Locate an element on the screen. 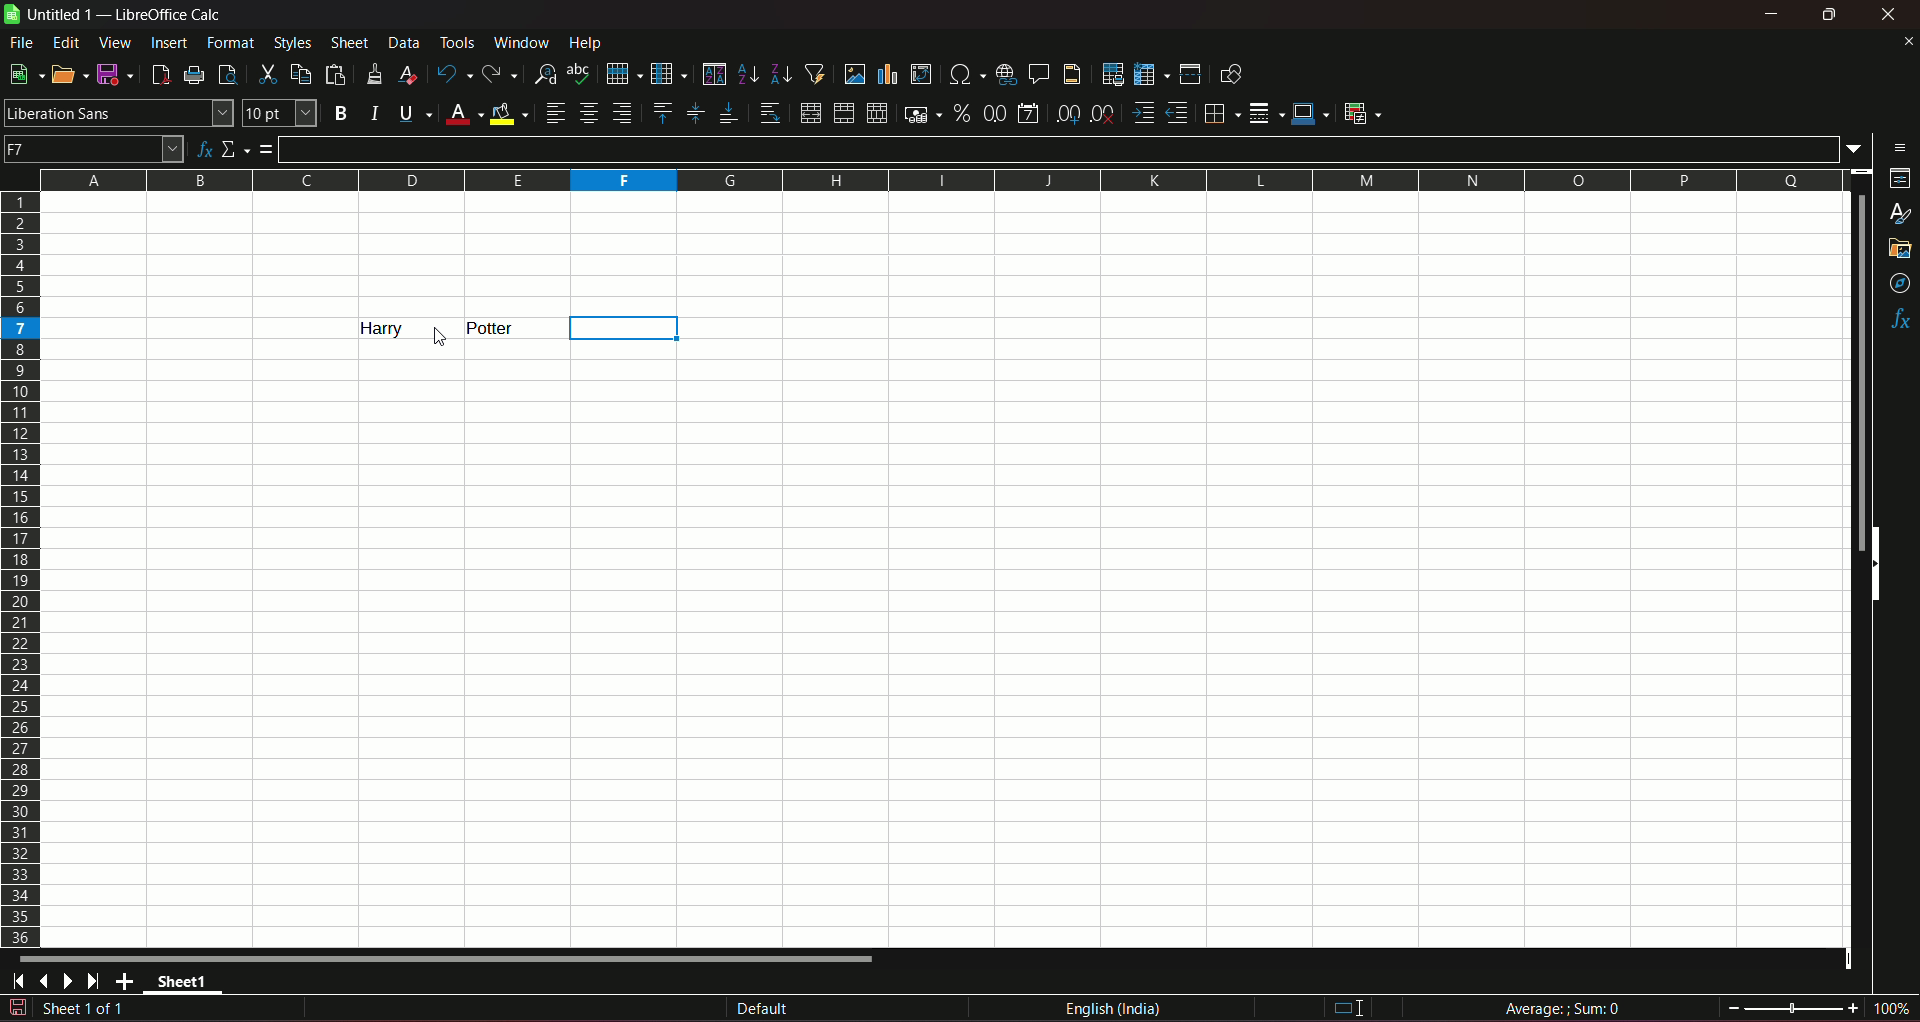 The image size is (1920, 1022). sheet sequence is located at coordinates (85, 1011).